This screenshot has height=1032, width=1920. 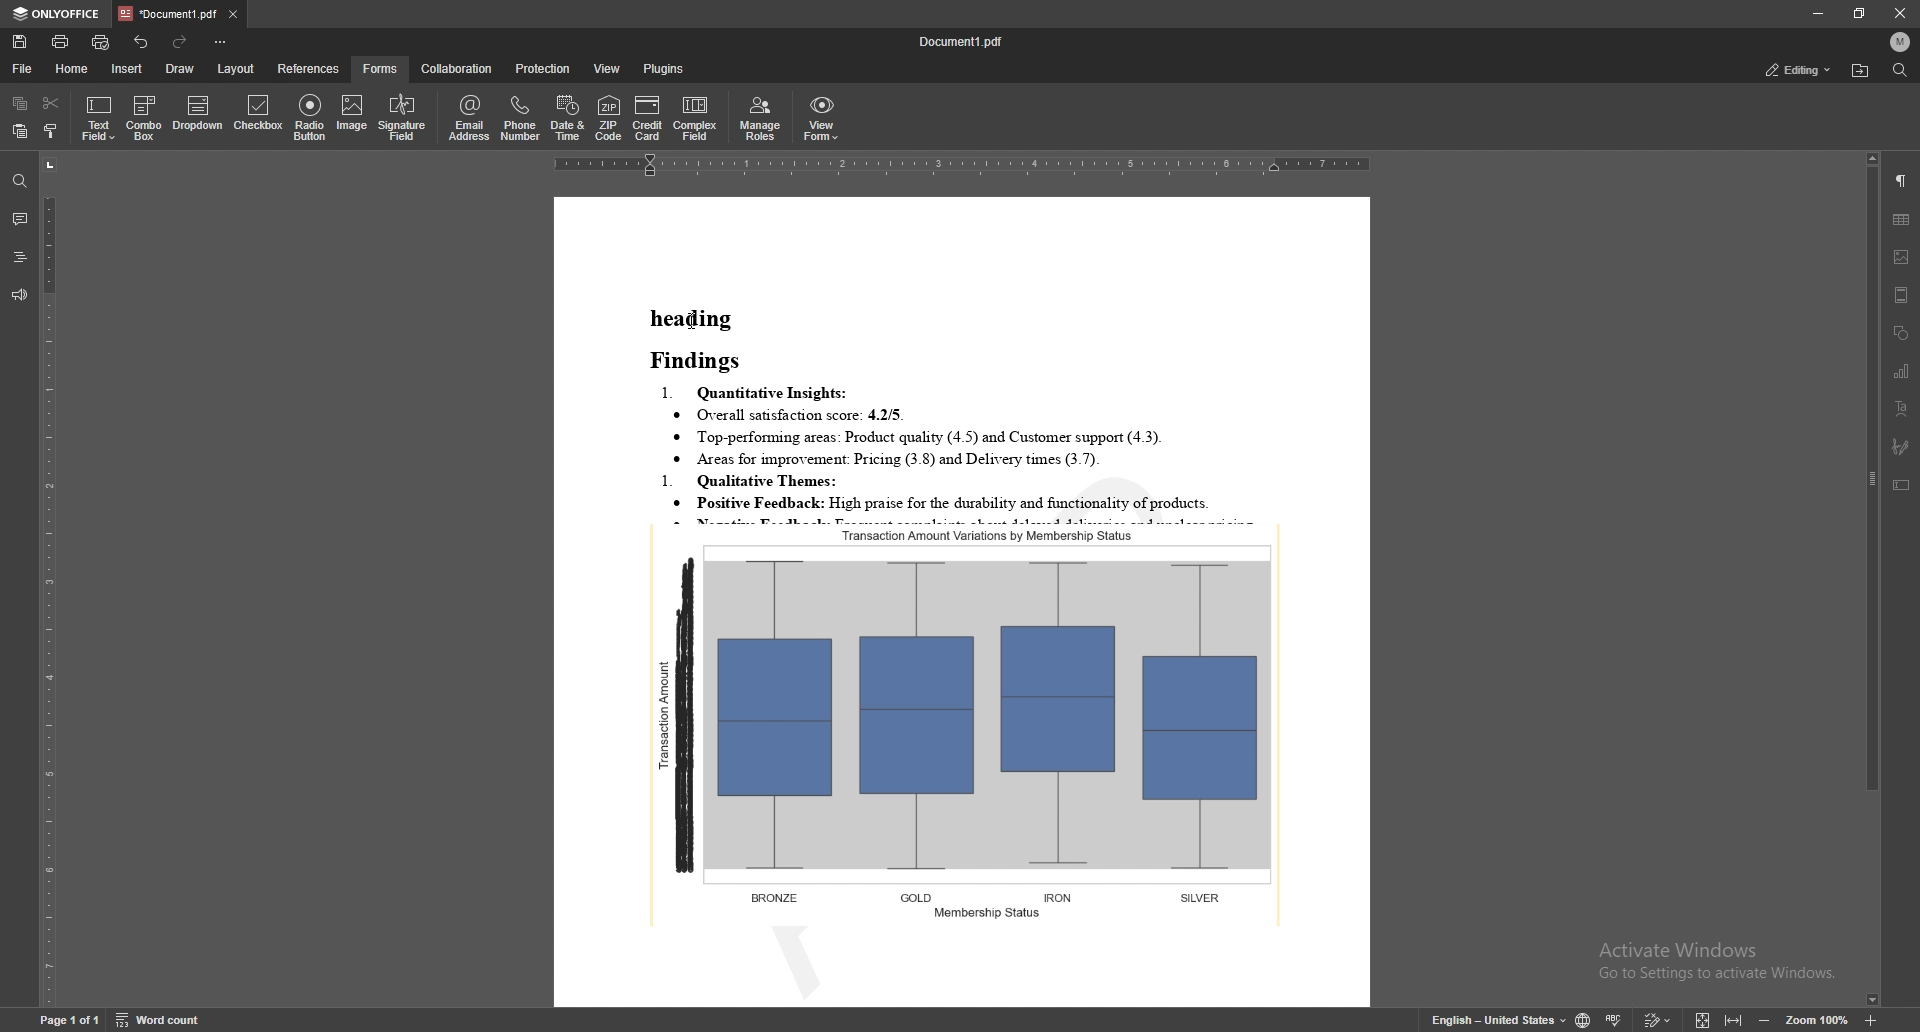 I want to click on customize toolbar, so click(x=222, y=43).